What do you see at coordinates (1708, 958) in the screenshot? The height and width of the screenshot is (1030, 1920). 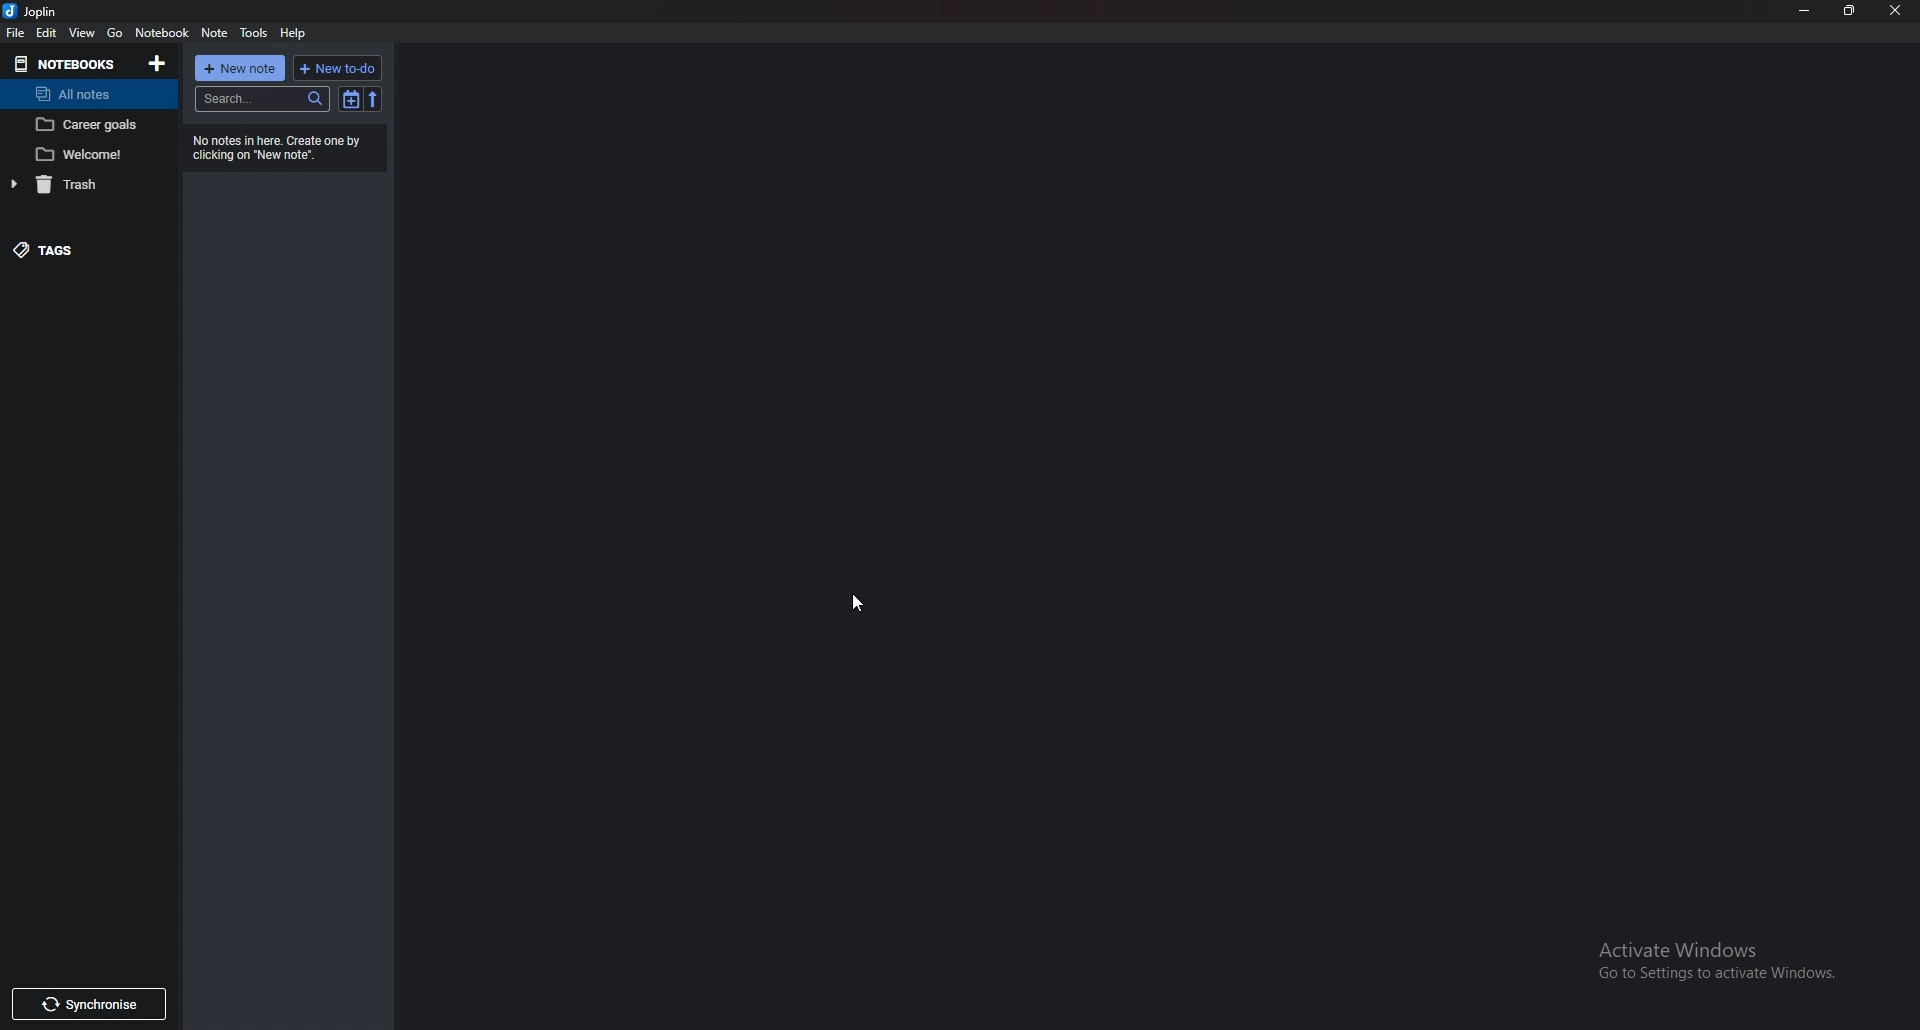 I see `Activate Windows` at bounding box center [1708, 958].